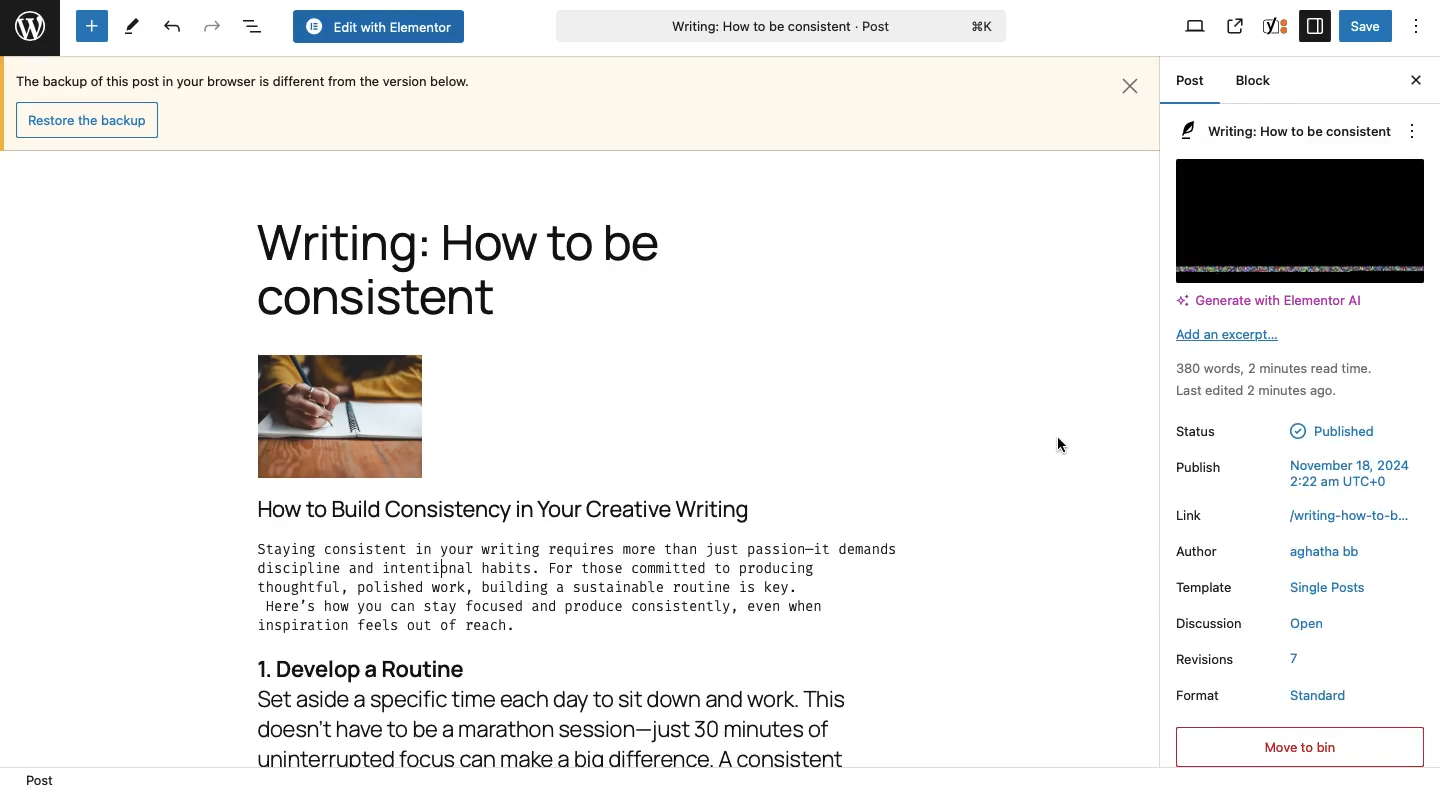 The image size is (1440, 792). What do you see at coordinates (1190, 82) in the screenshot?
I see `Post` at bounding box center [1190, 82].